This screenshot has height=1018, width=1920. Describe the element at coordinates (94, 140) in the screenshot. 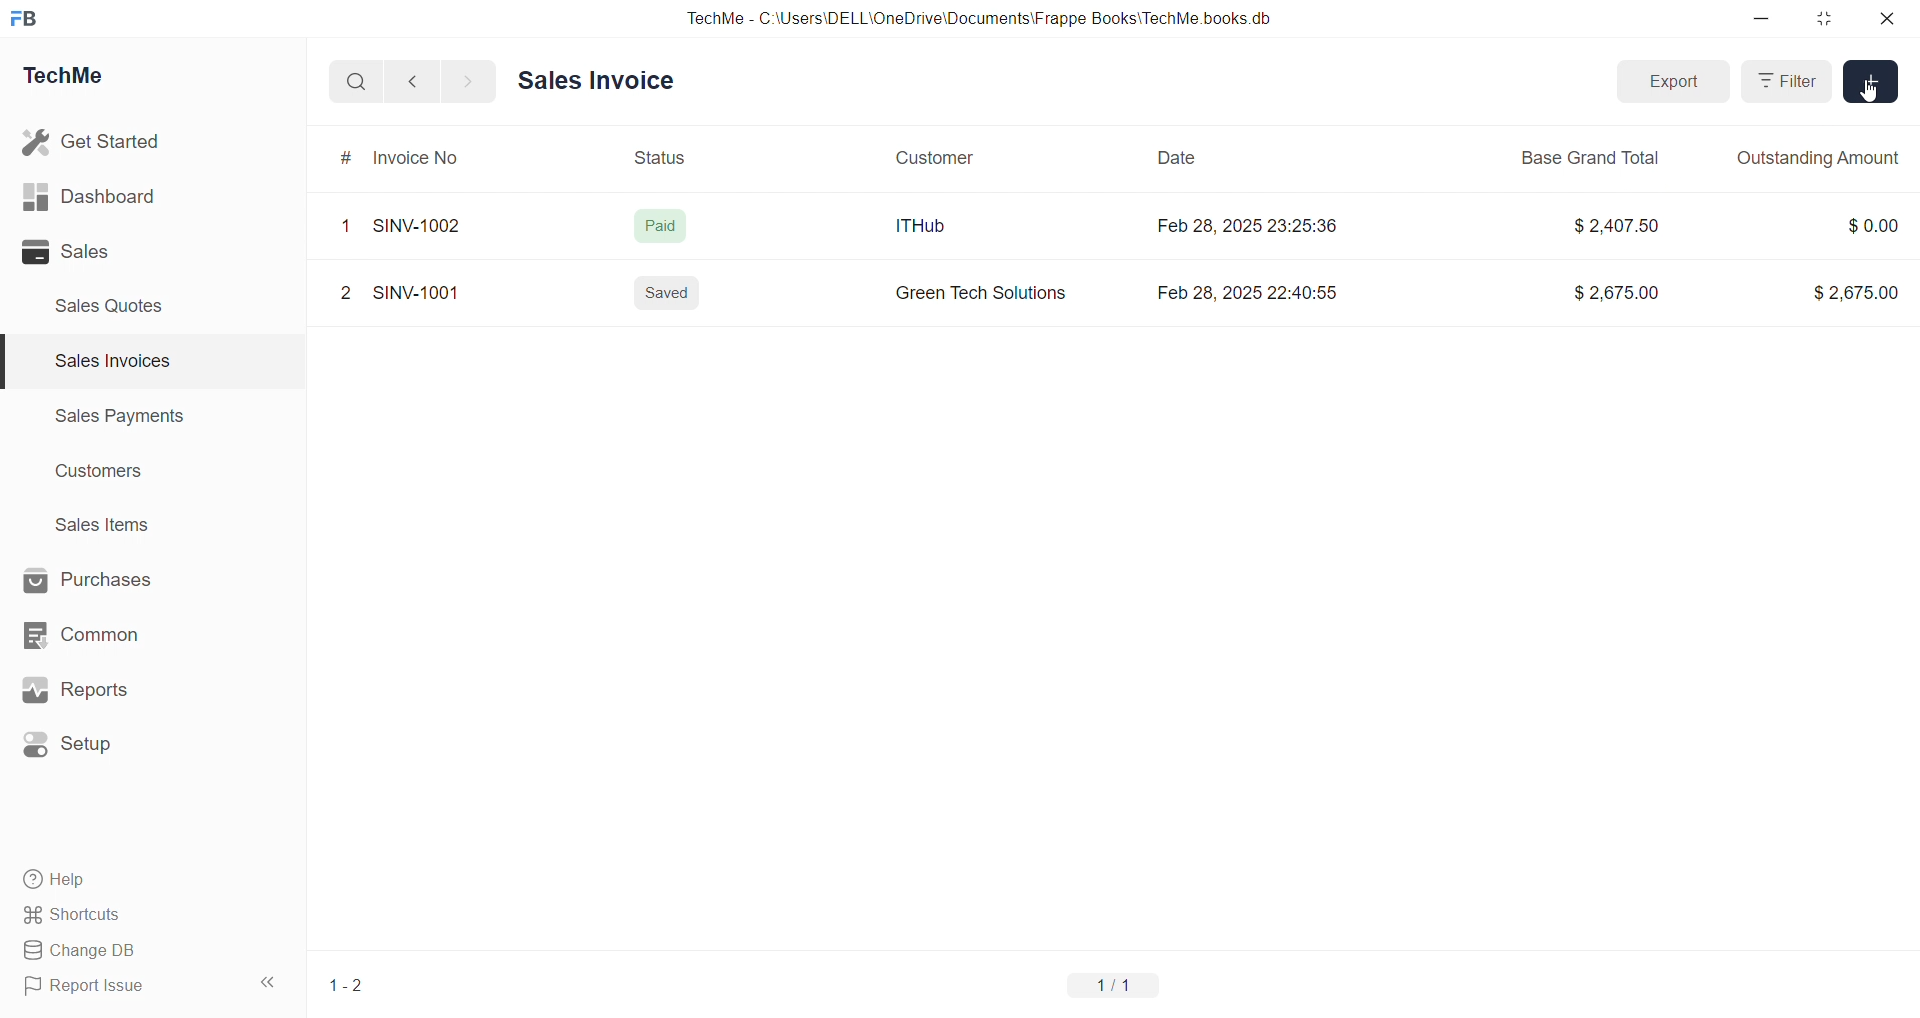

I see `& Get Started` at that location.